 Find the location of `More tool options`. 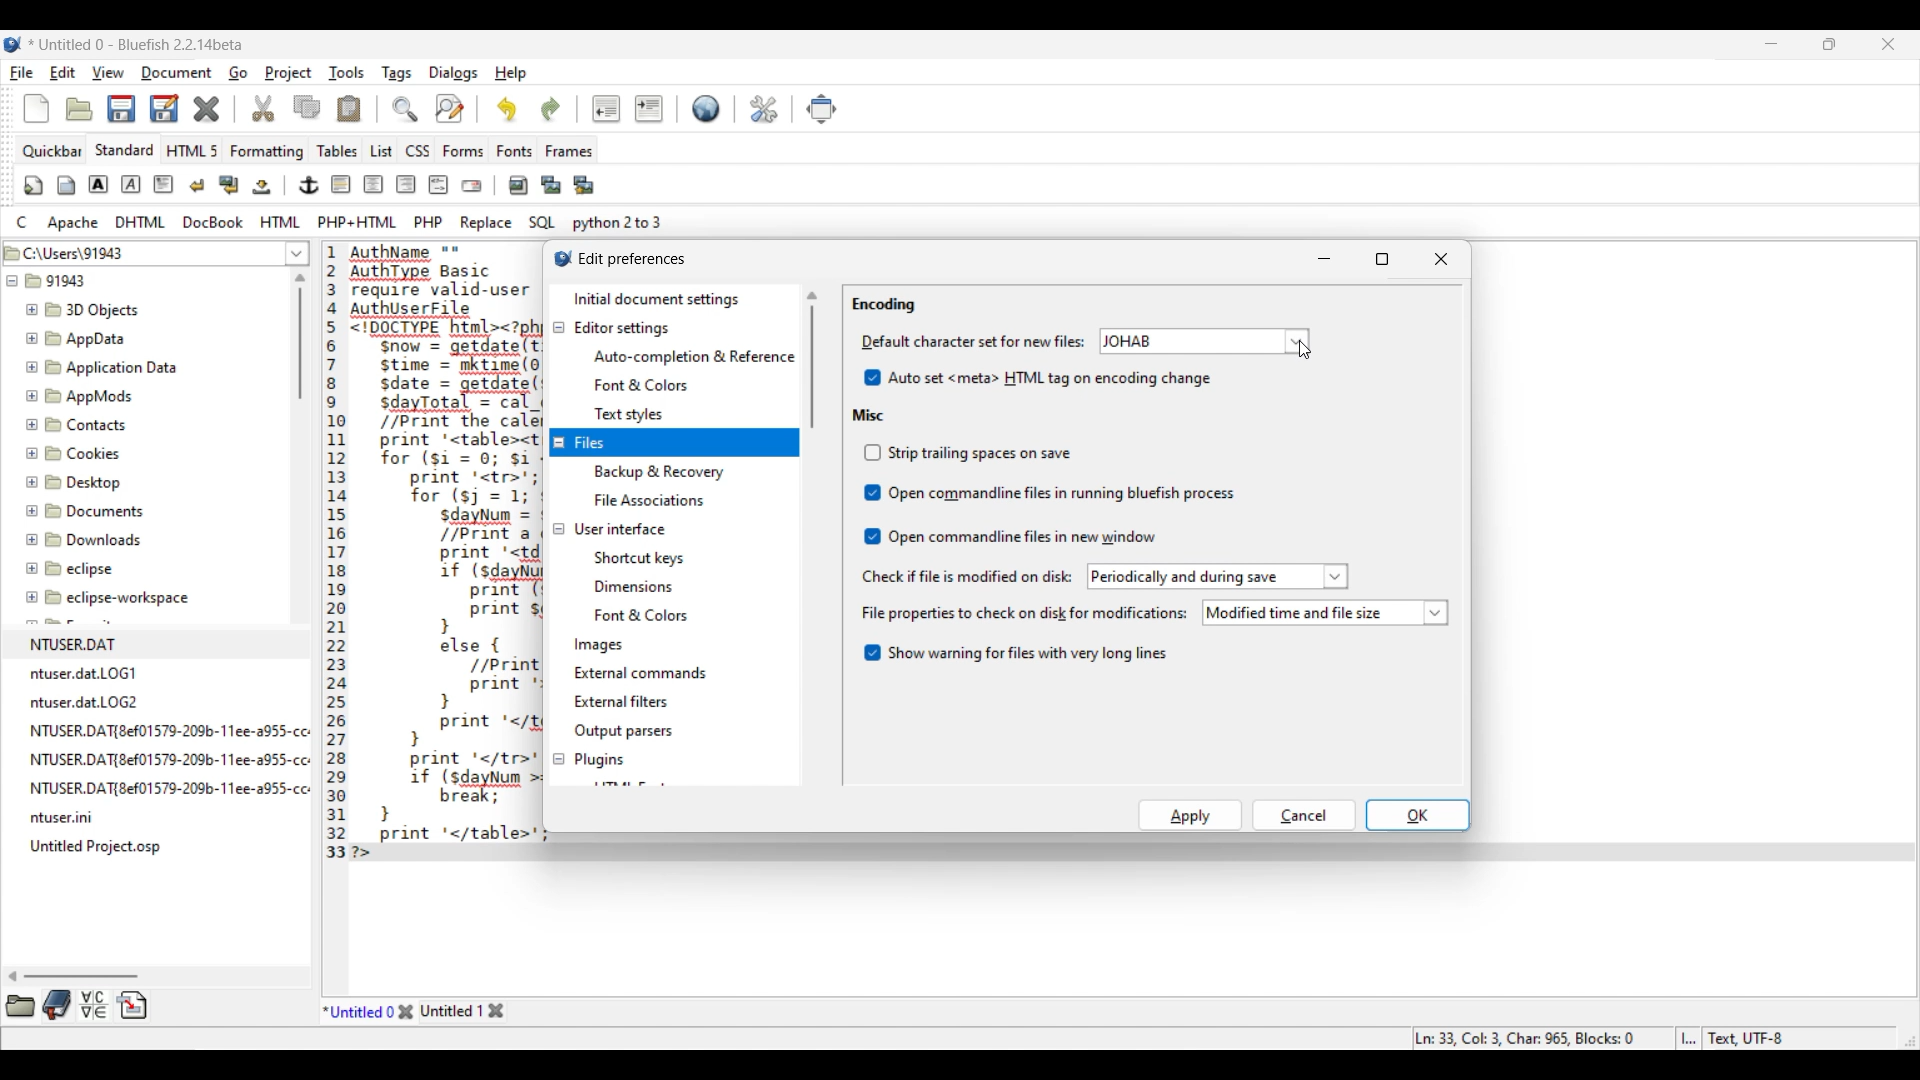

More tool options is located at coordinates (77, 1004).